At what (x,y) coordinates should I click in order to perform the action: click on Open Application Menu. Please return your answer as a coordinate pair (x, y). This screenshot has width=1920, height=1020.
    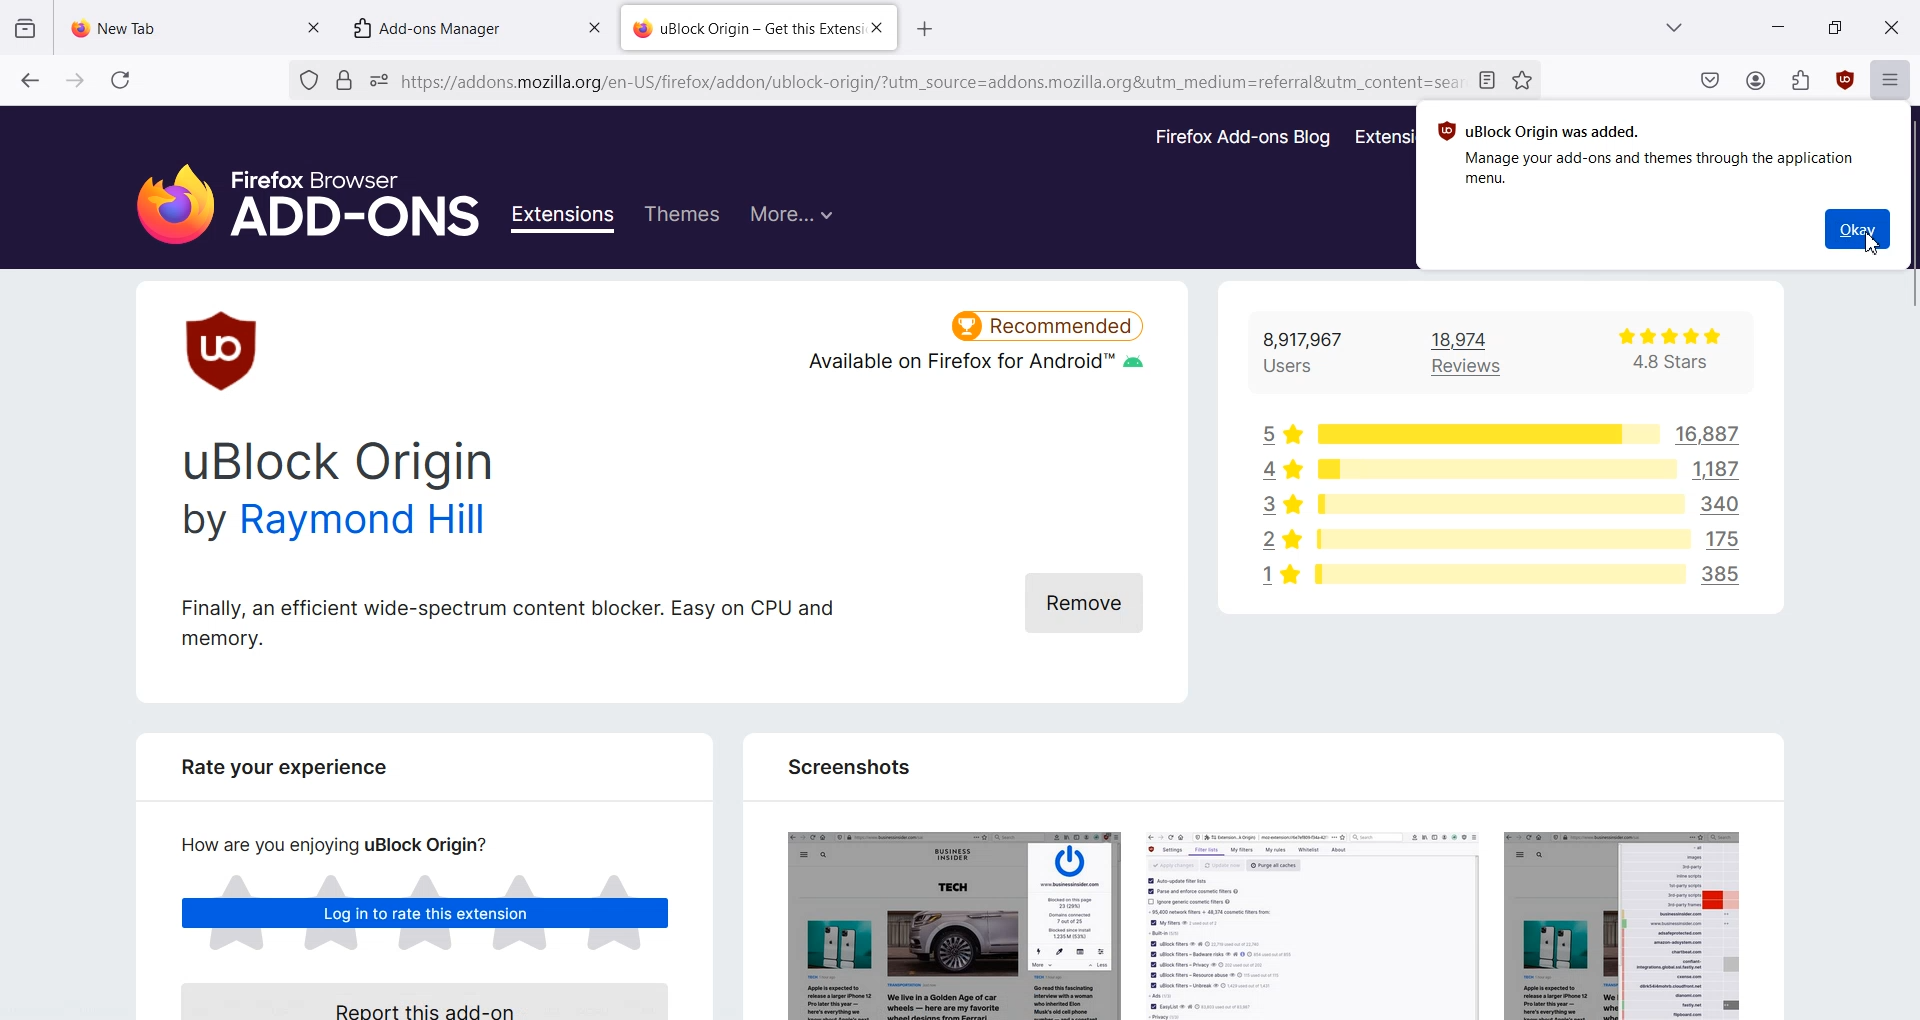
    Looking at the image, I should click on (1897, 75).